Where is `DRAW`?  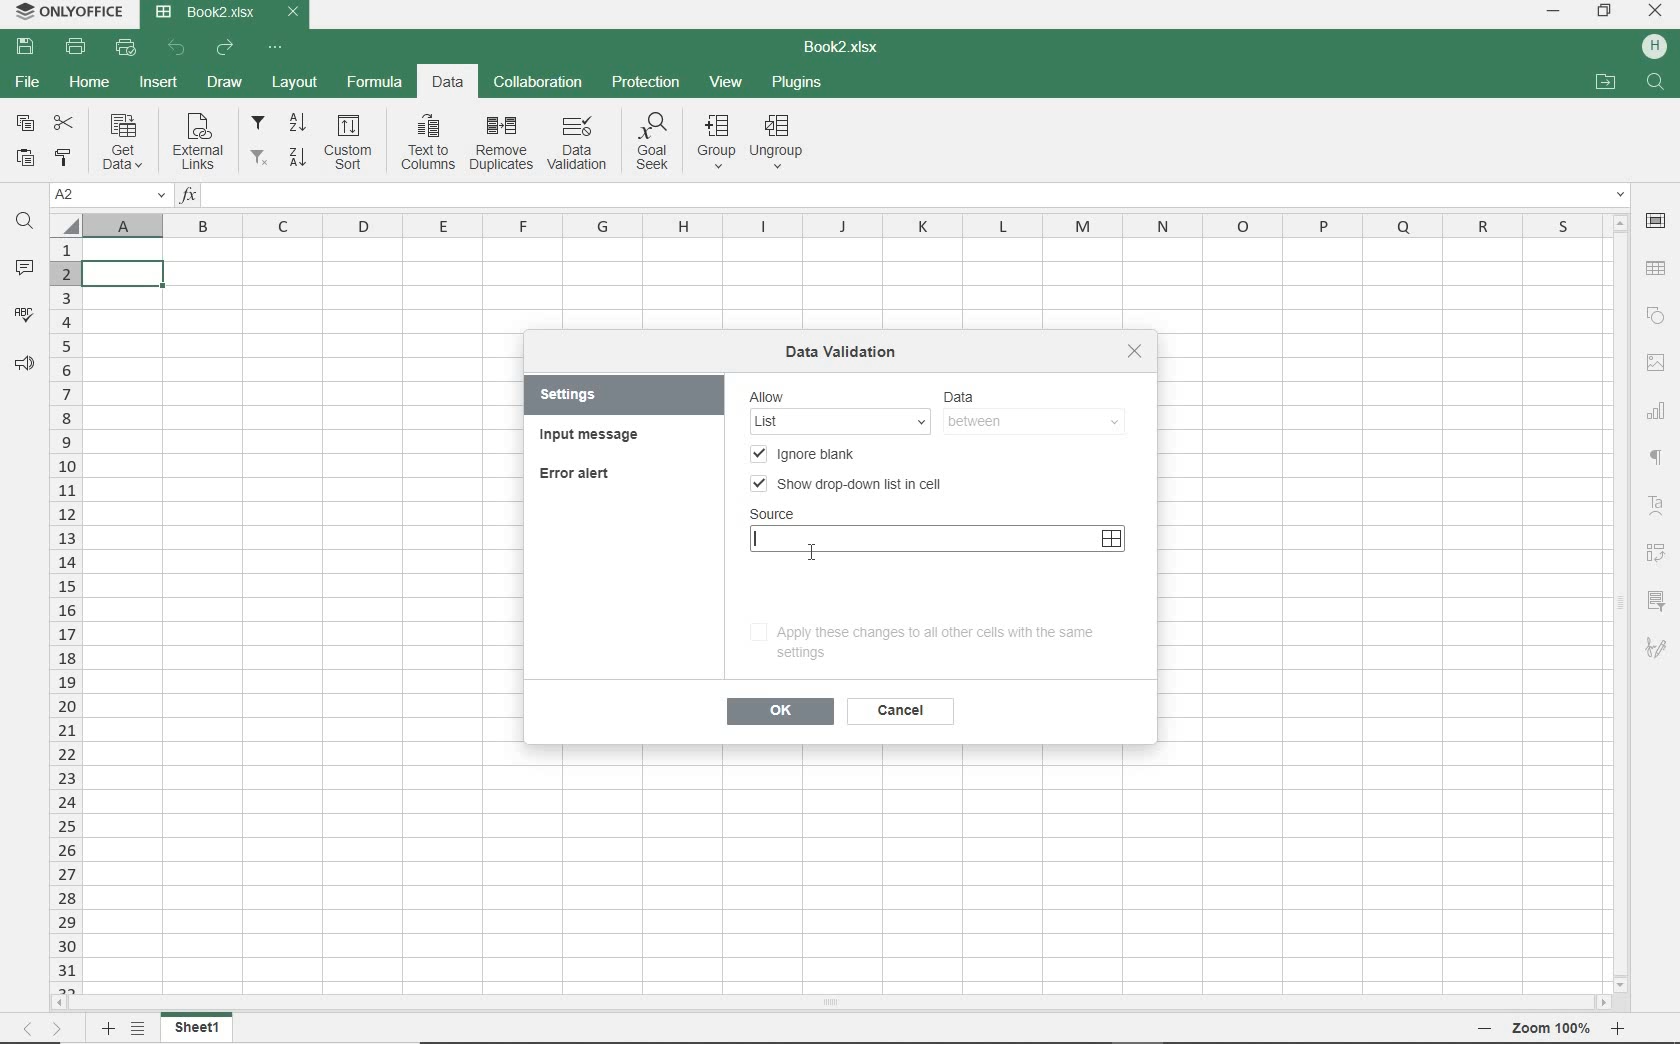 DRAW is located at coordinates (225, 82).